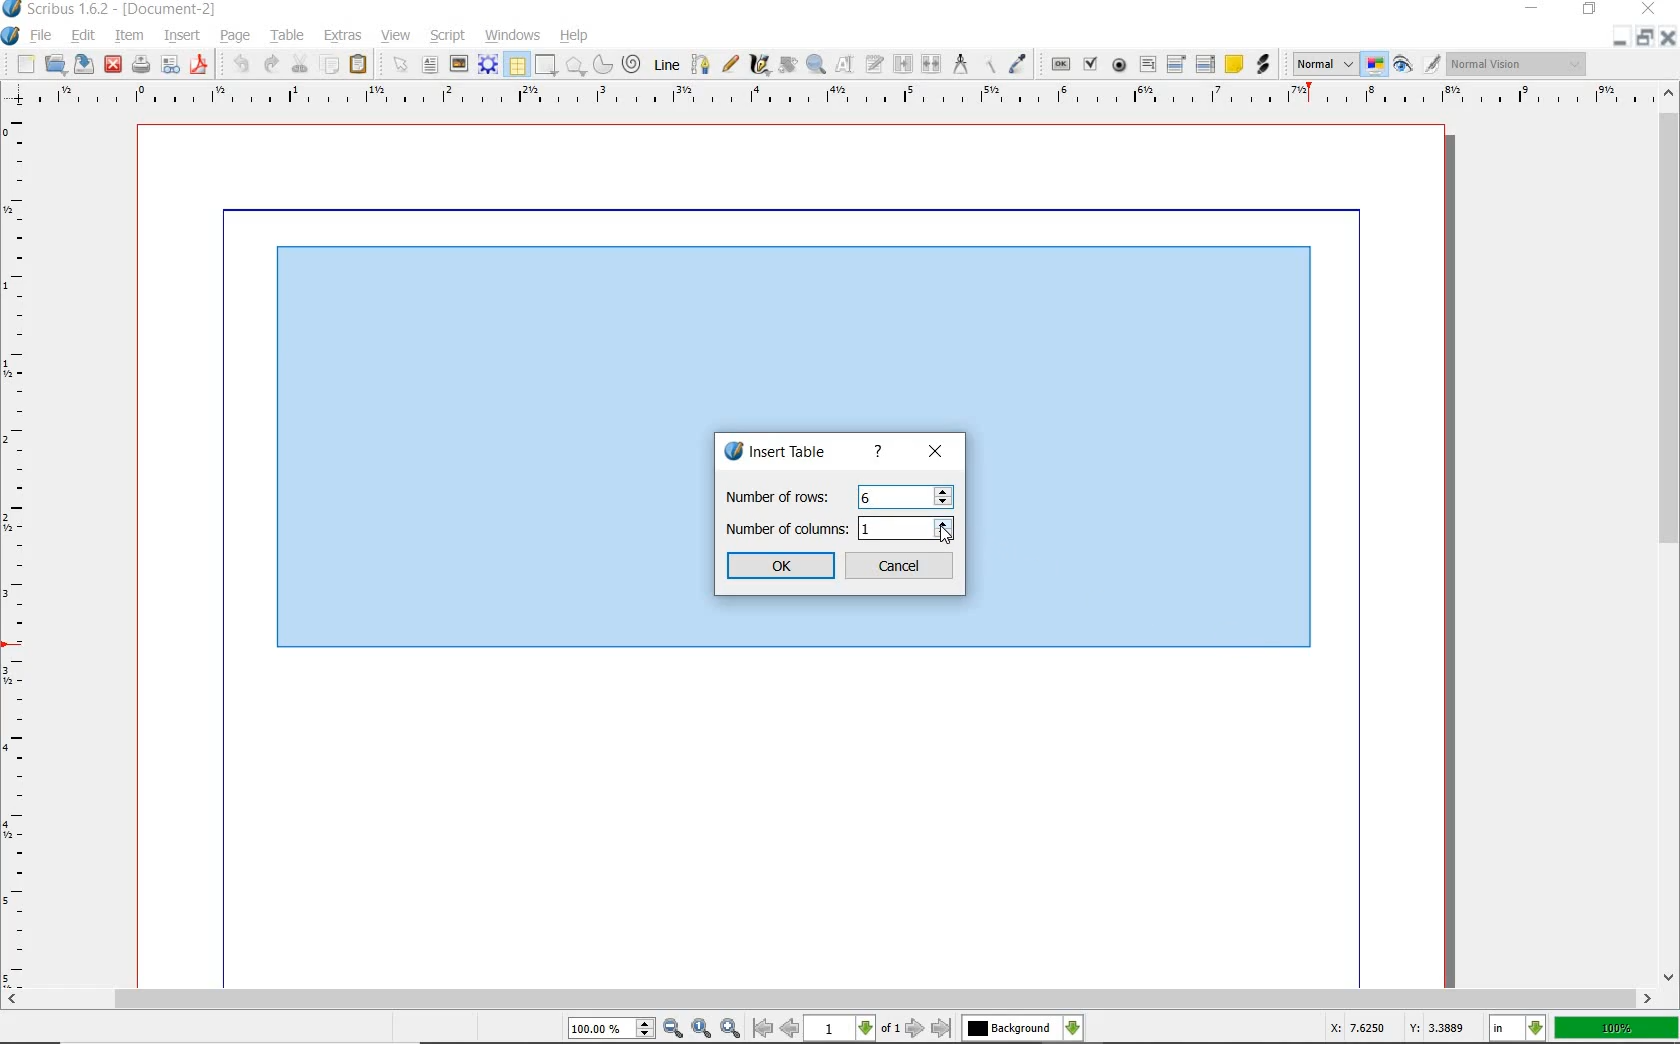 This screenshot has width=1680, height=1044. I want to click on preview mode, so click(1400, 66).